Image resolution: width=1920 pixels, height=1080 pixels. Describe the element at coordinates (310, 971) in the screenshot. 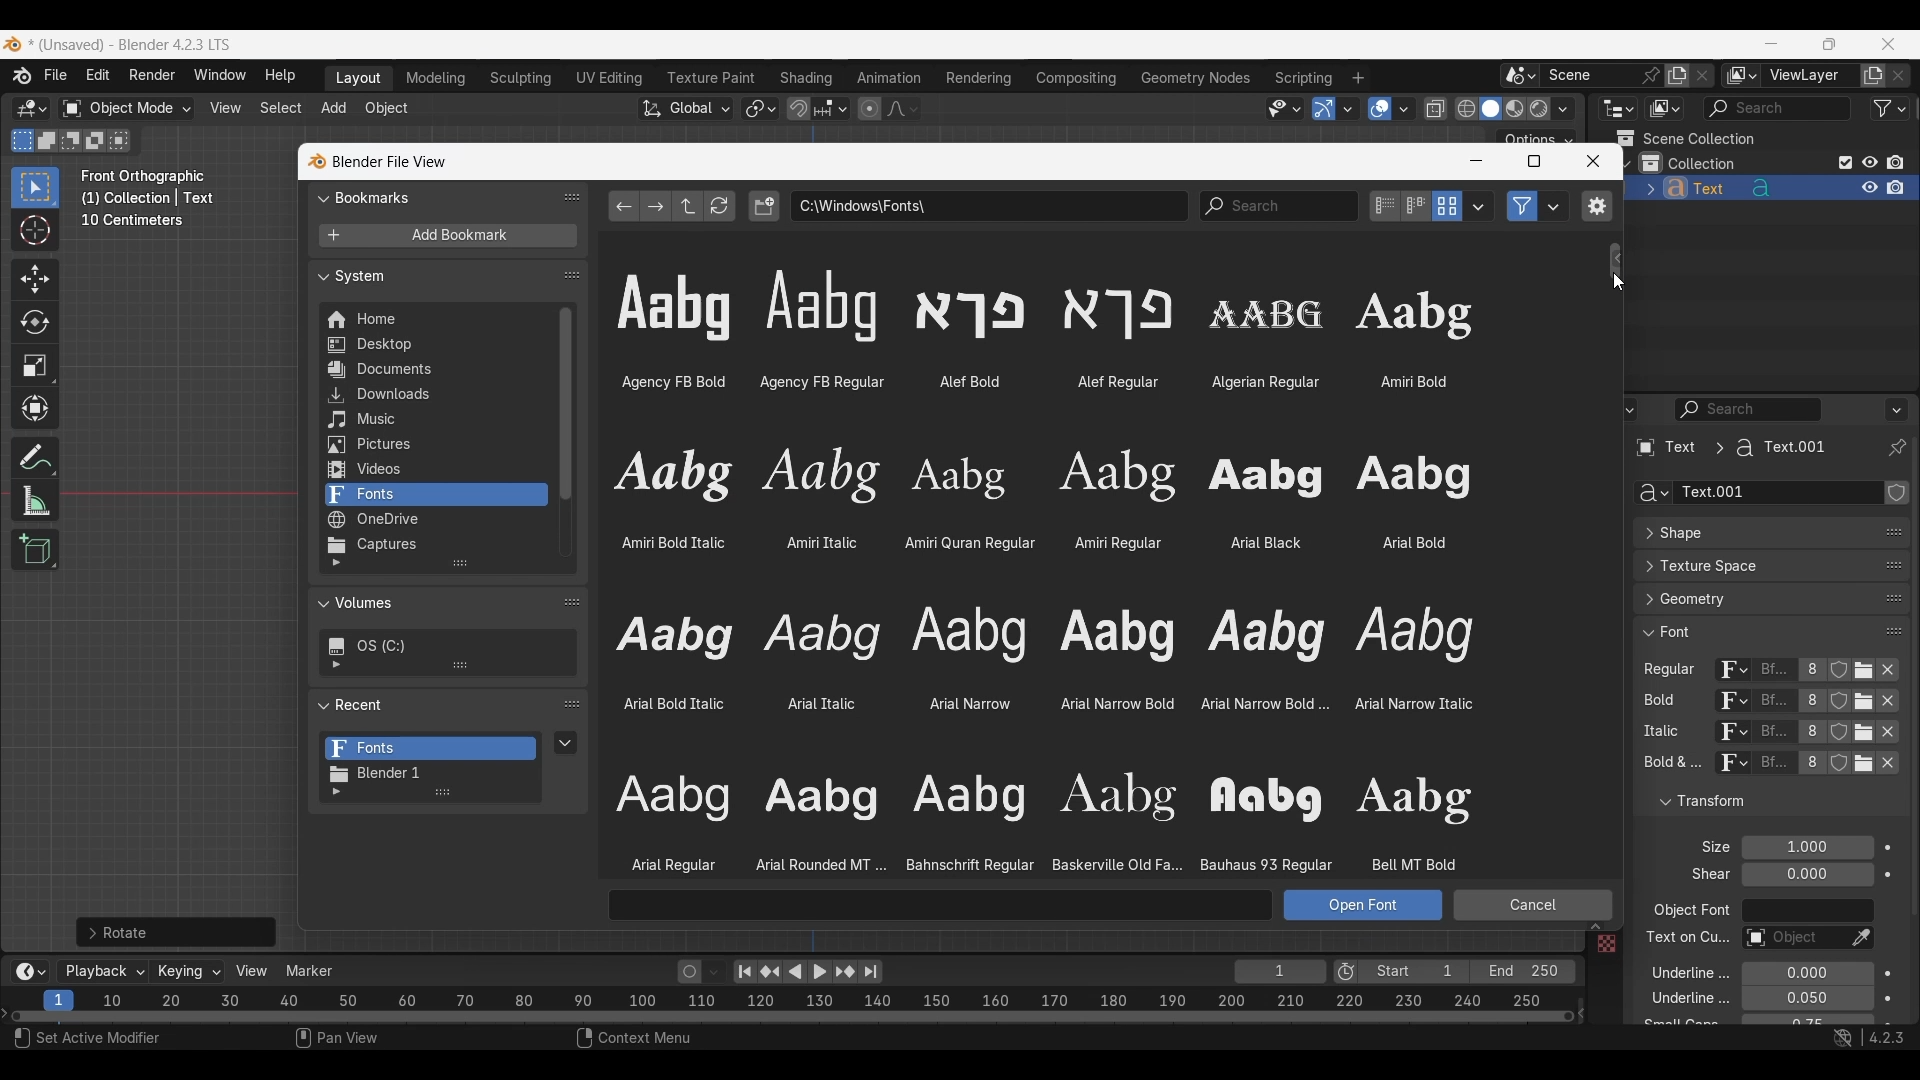

I see `Marker` at that location.